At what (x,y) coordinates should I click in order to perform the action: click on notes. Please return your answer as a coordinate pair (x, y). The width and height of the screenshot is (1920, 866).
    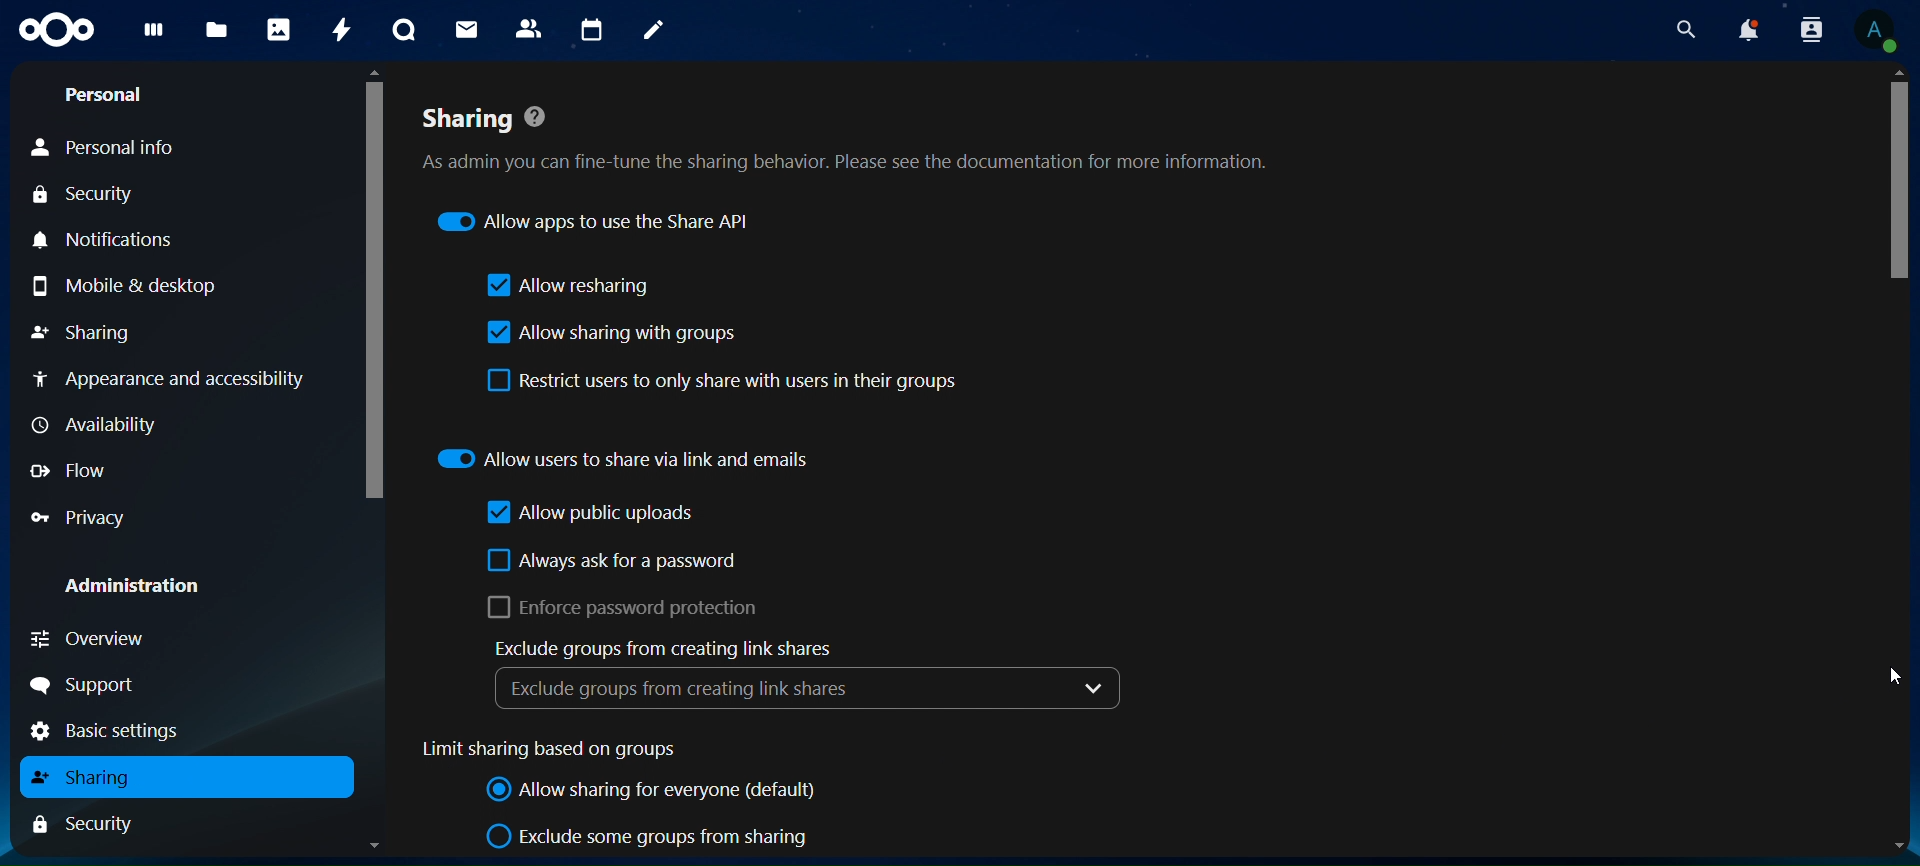
    Looking at the image, I should click on (652, 32).